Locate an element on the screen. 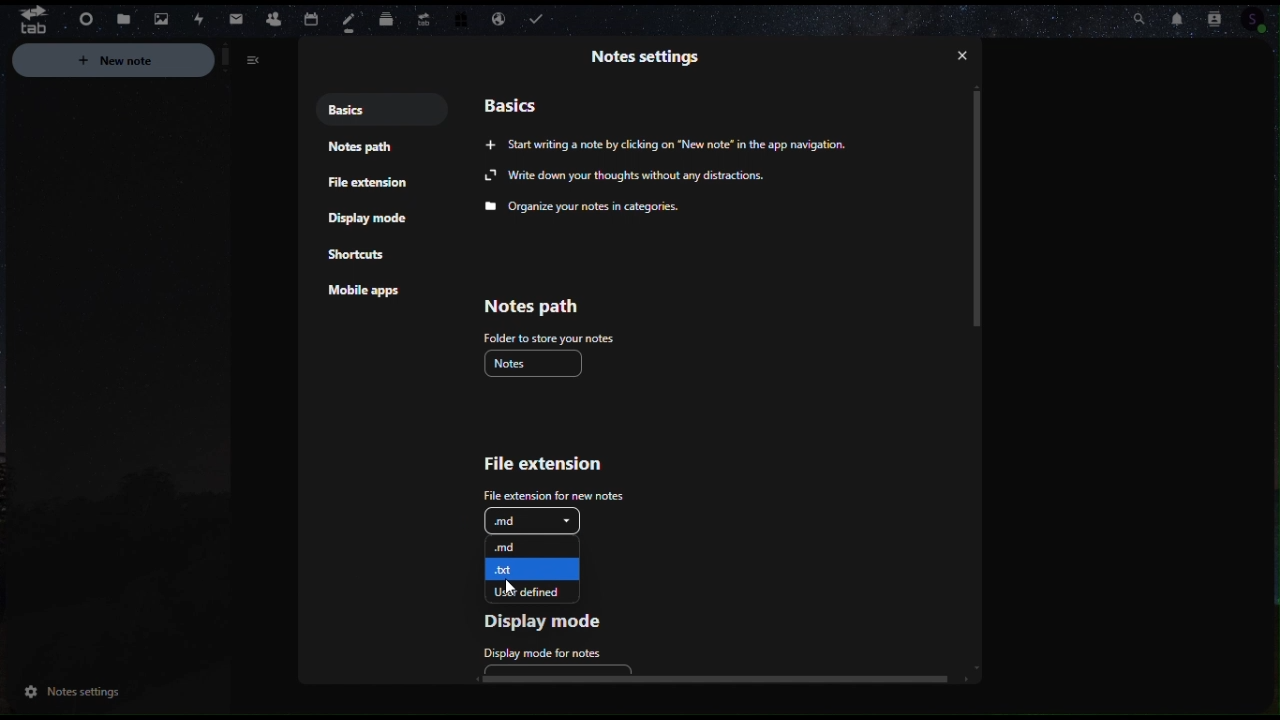 The height and width of the screenshot is (720, 1280). profile is located at coordinates (1265, 21).